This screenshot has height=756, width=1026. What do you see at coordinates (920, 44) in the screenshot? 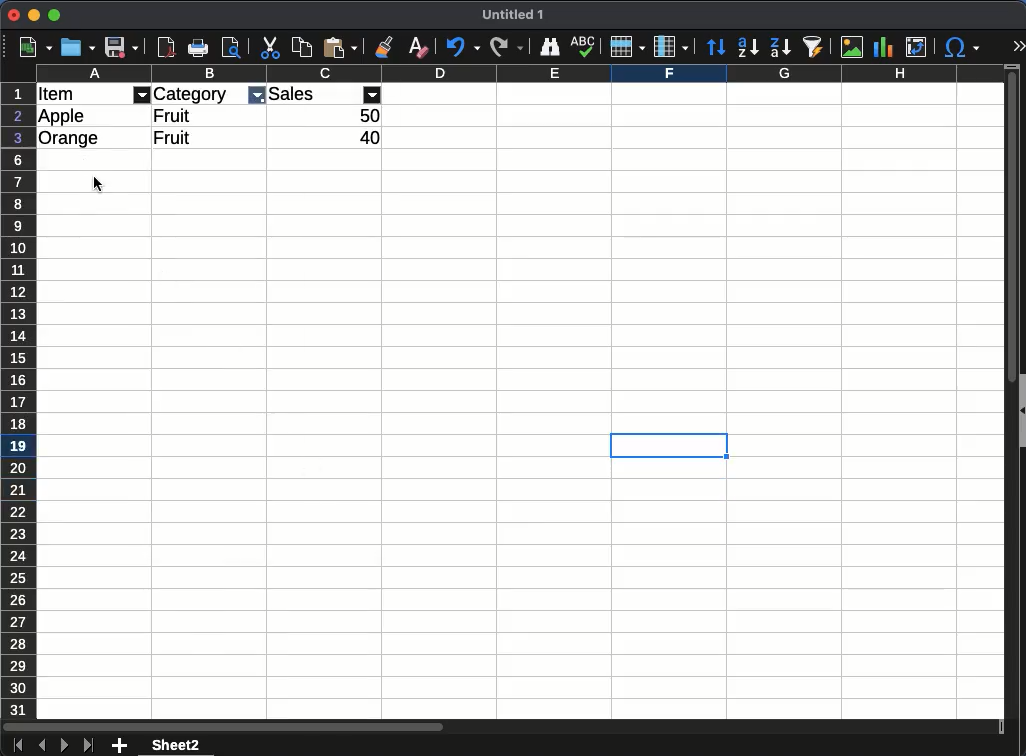
I see `pivot table` at bounding box center [920, 44].